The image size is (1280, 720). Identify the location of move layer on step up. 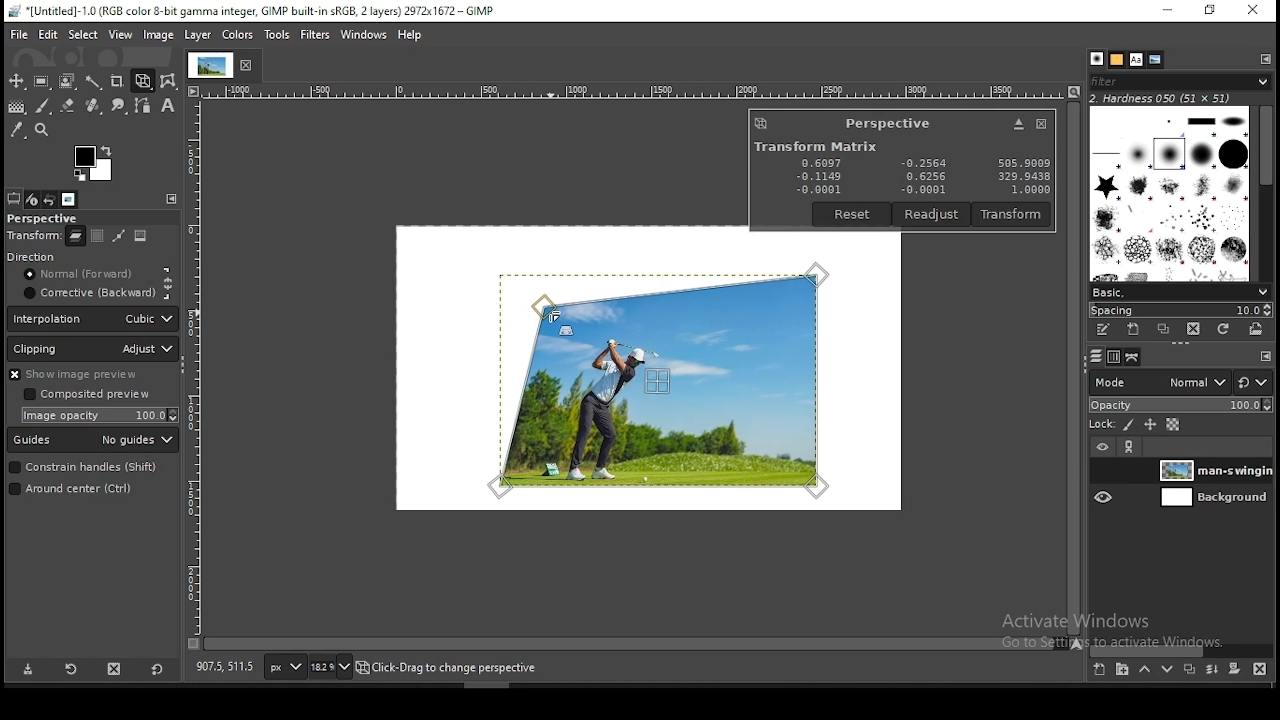
(1142, 669).